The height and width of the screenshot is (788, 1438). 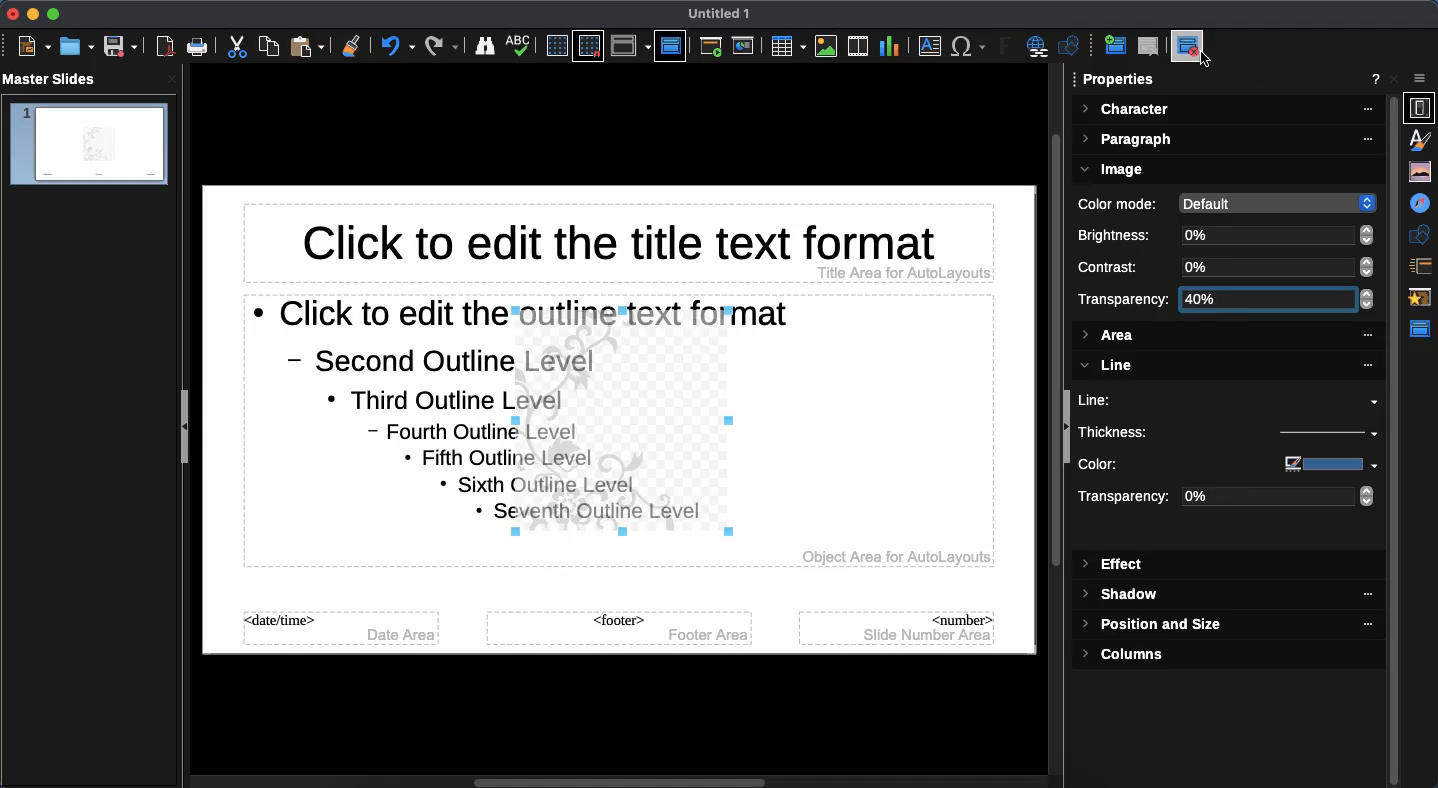 What do you see at coordinates (198, 47) in the screenshot?
I see `Print` at bounding box center [198, 47].